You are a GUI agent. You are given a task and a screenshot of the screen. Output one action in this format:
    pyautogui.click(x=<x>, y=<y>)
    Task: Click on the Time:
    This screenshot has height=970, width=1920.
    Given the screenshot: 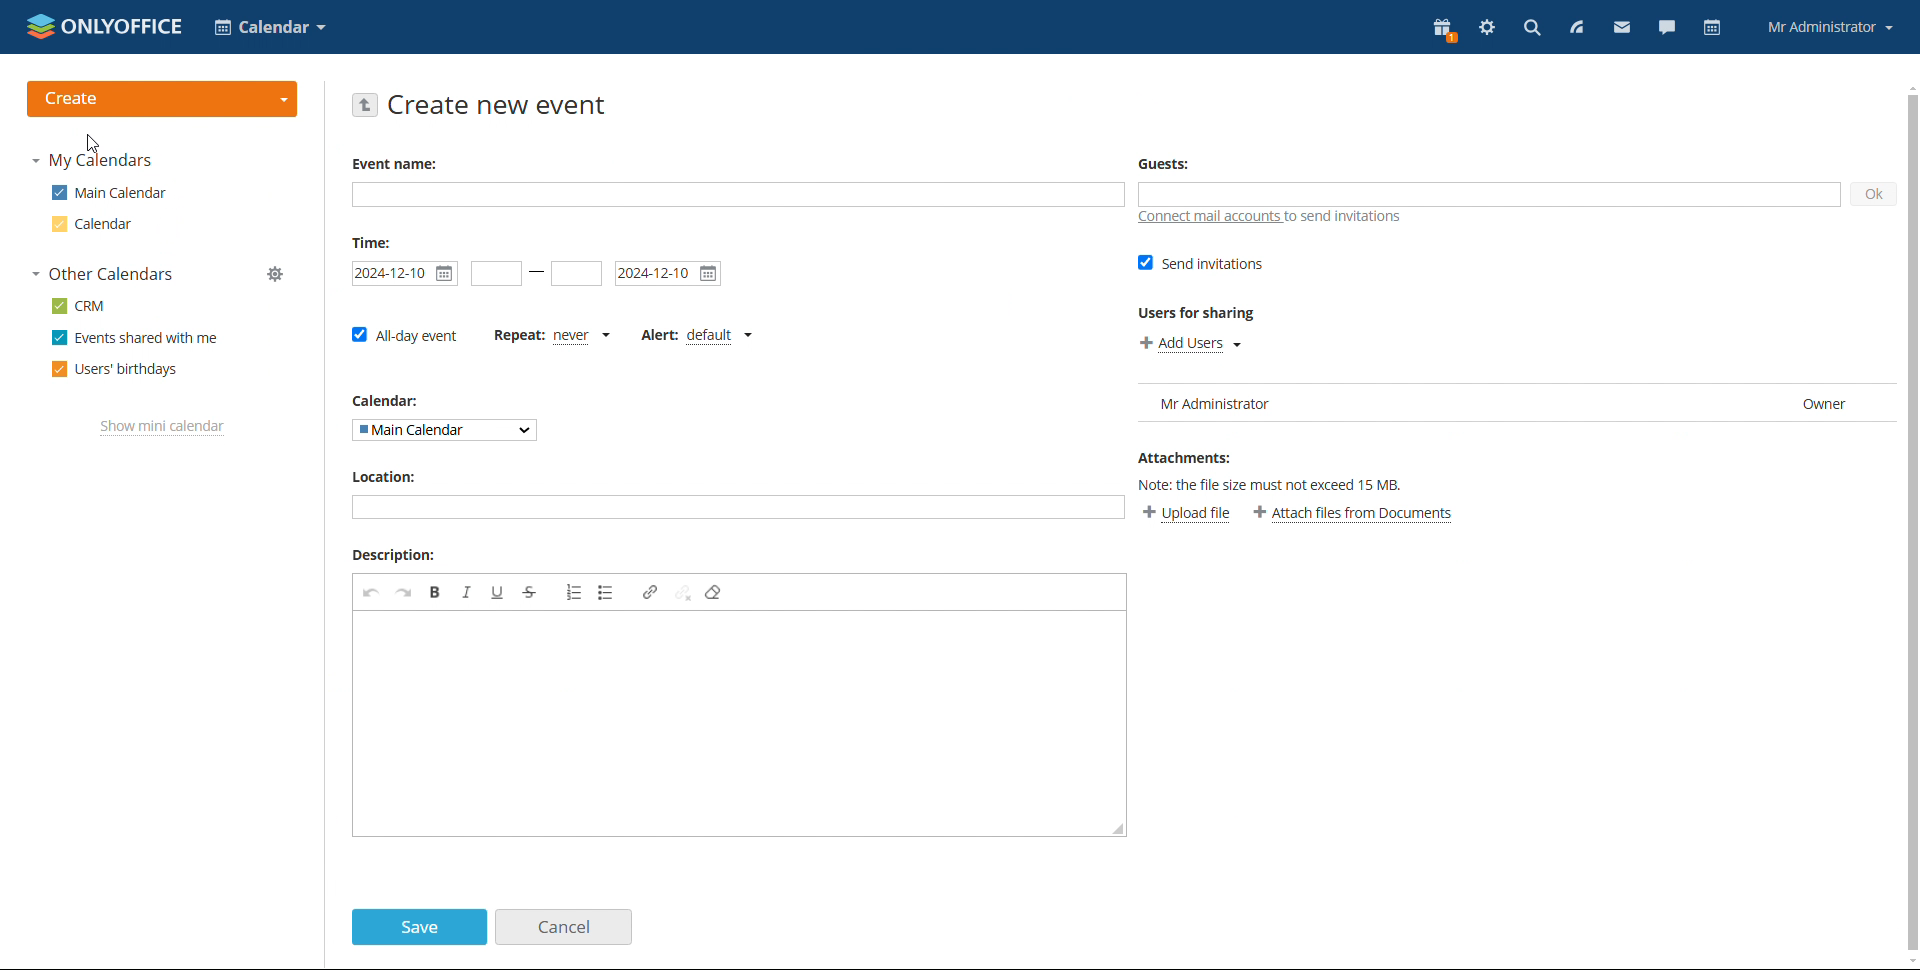 What is the action you would take?
    pyautogui.click(x=371, y=242)
    